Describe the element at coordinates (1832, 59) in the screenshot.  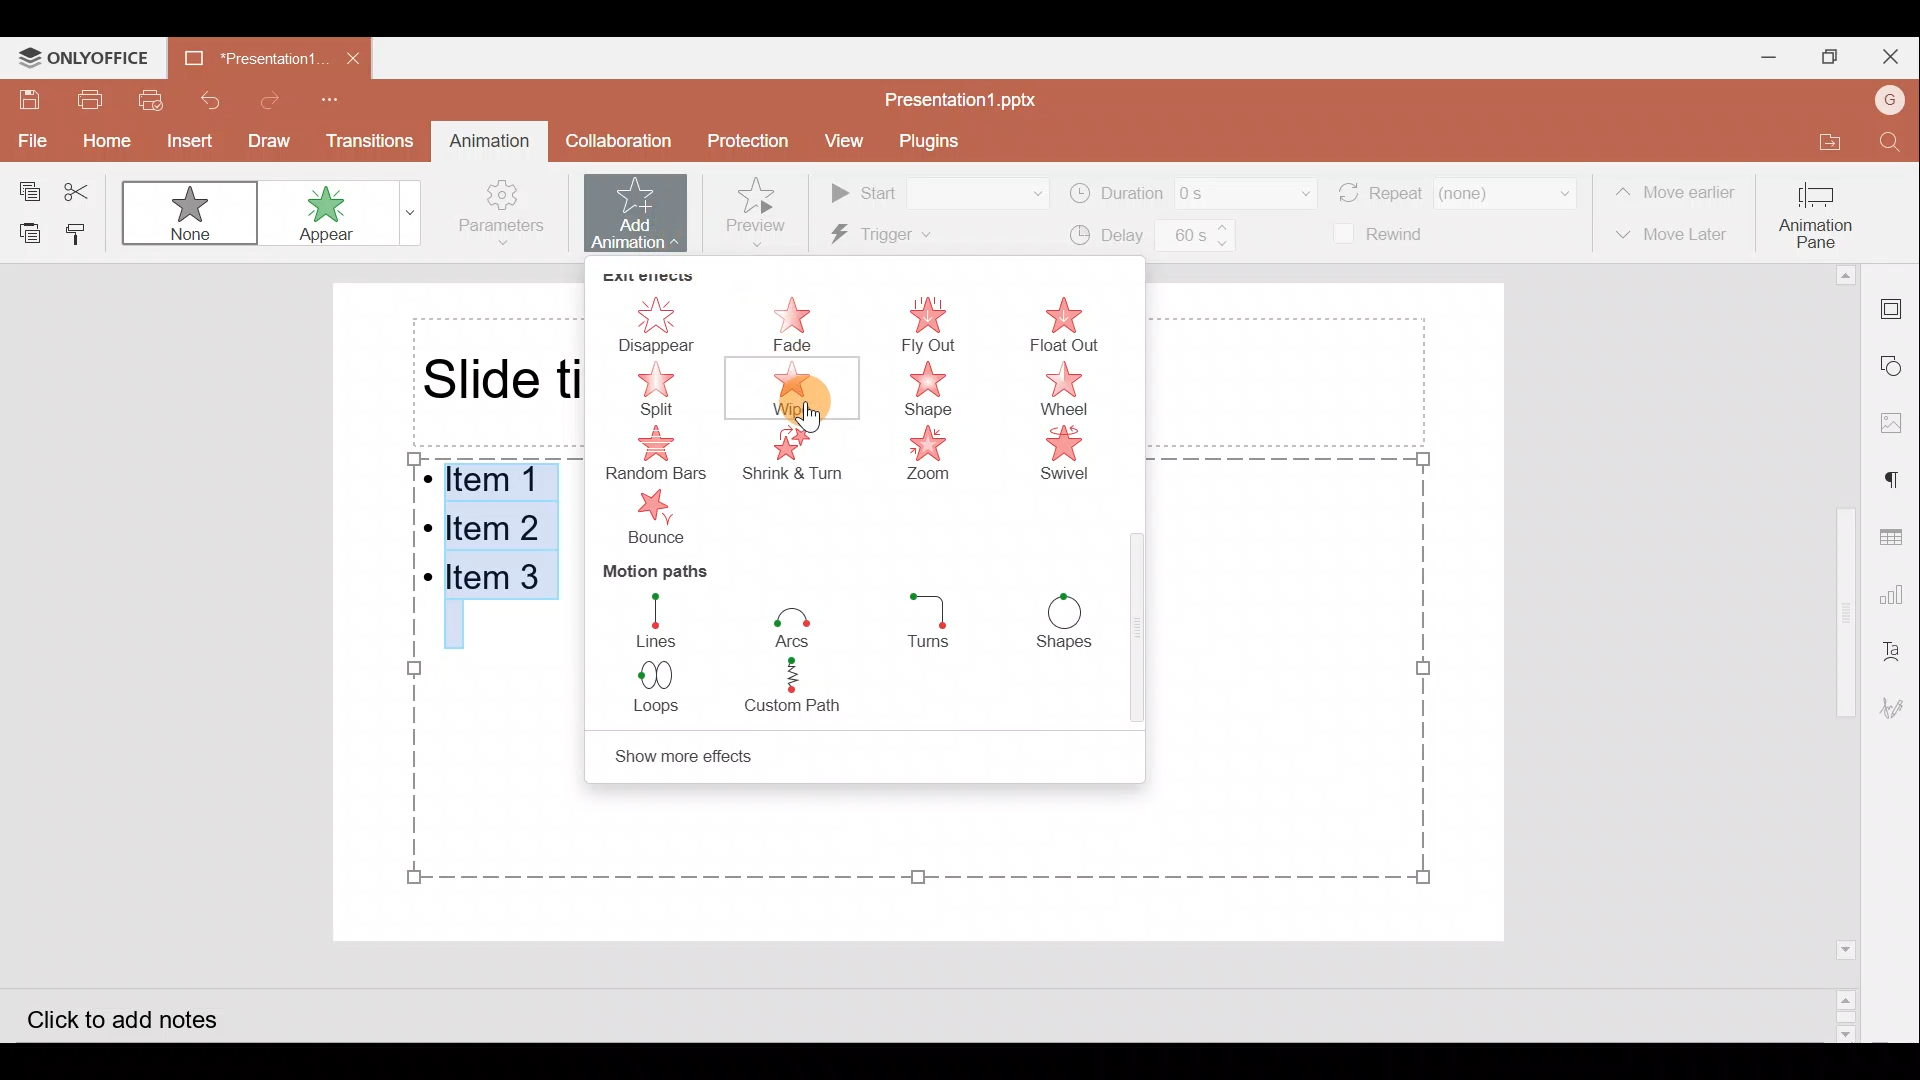
I see `Maximize` at that location.